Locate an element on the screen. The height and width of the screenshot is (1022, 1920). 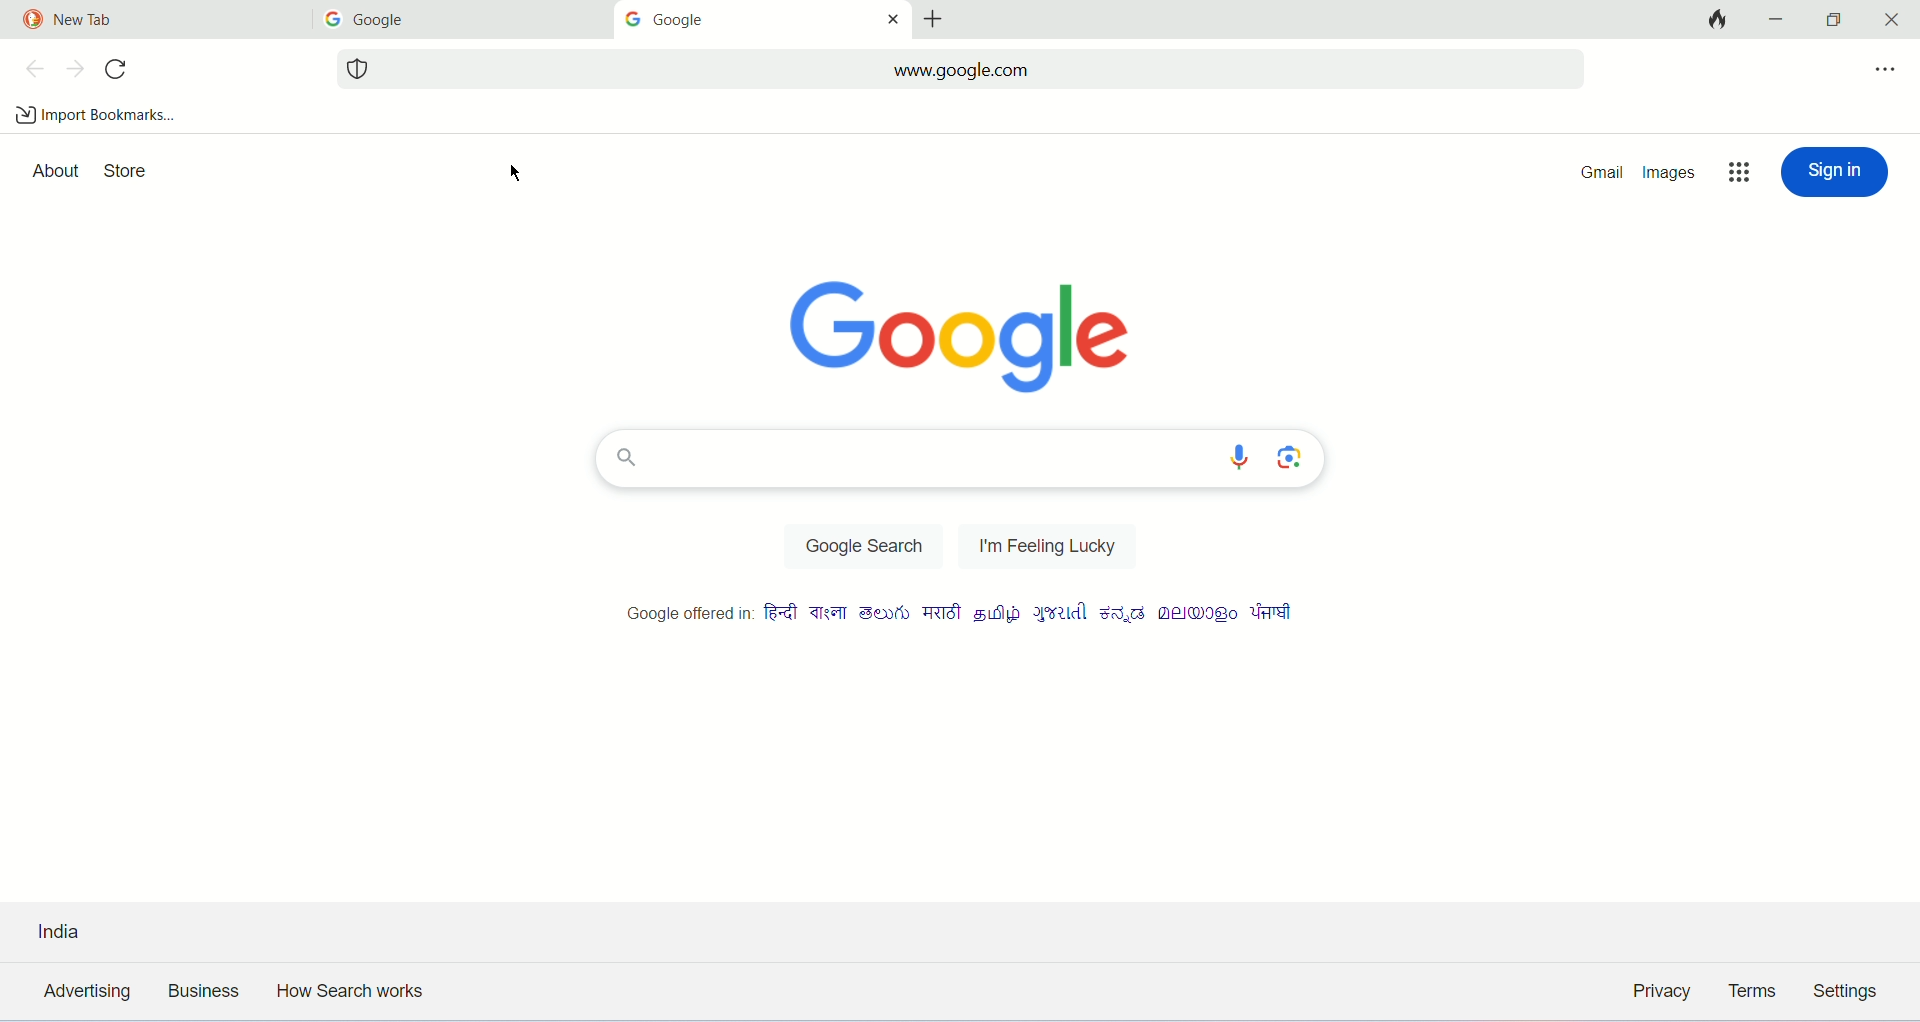
duck duck go logo is located at coordinates (26, 23).